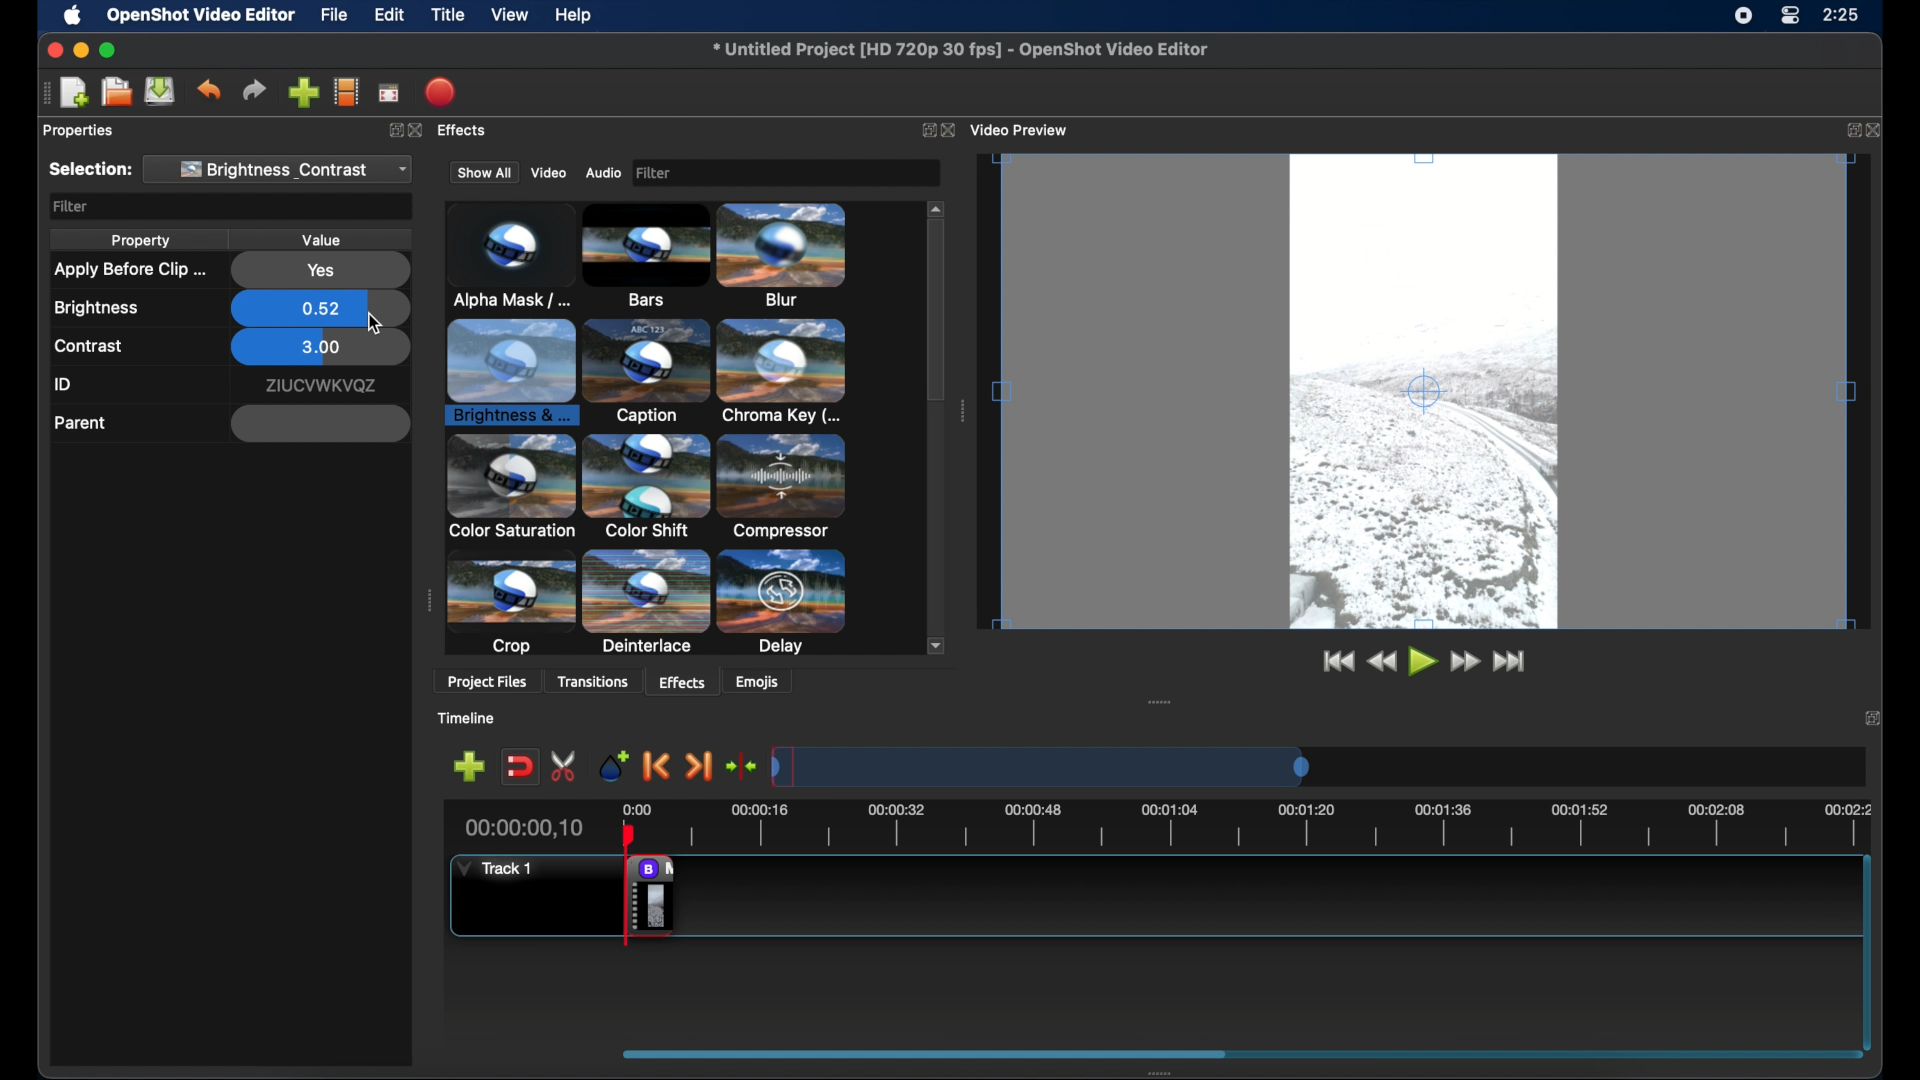 This screenshot has height=1080, width=1920. What do you see at coordinates (647, 486) in the screenshot?
I see `deinterlace` at bounding box center [647, 486].